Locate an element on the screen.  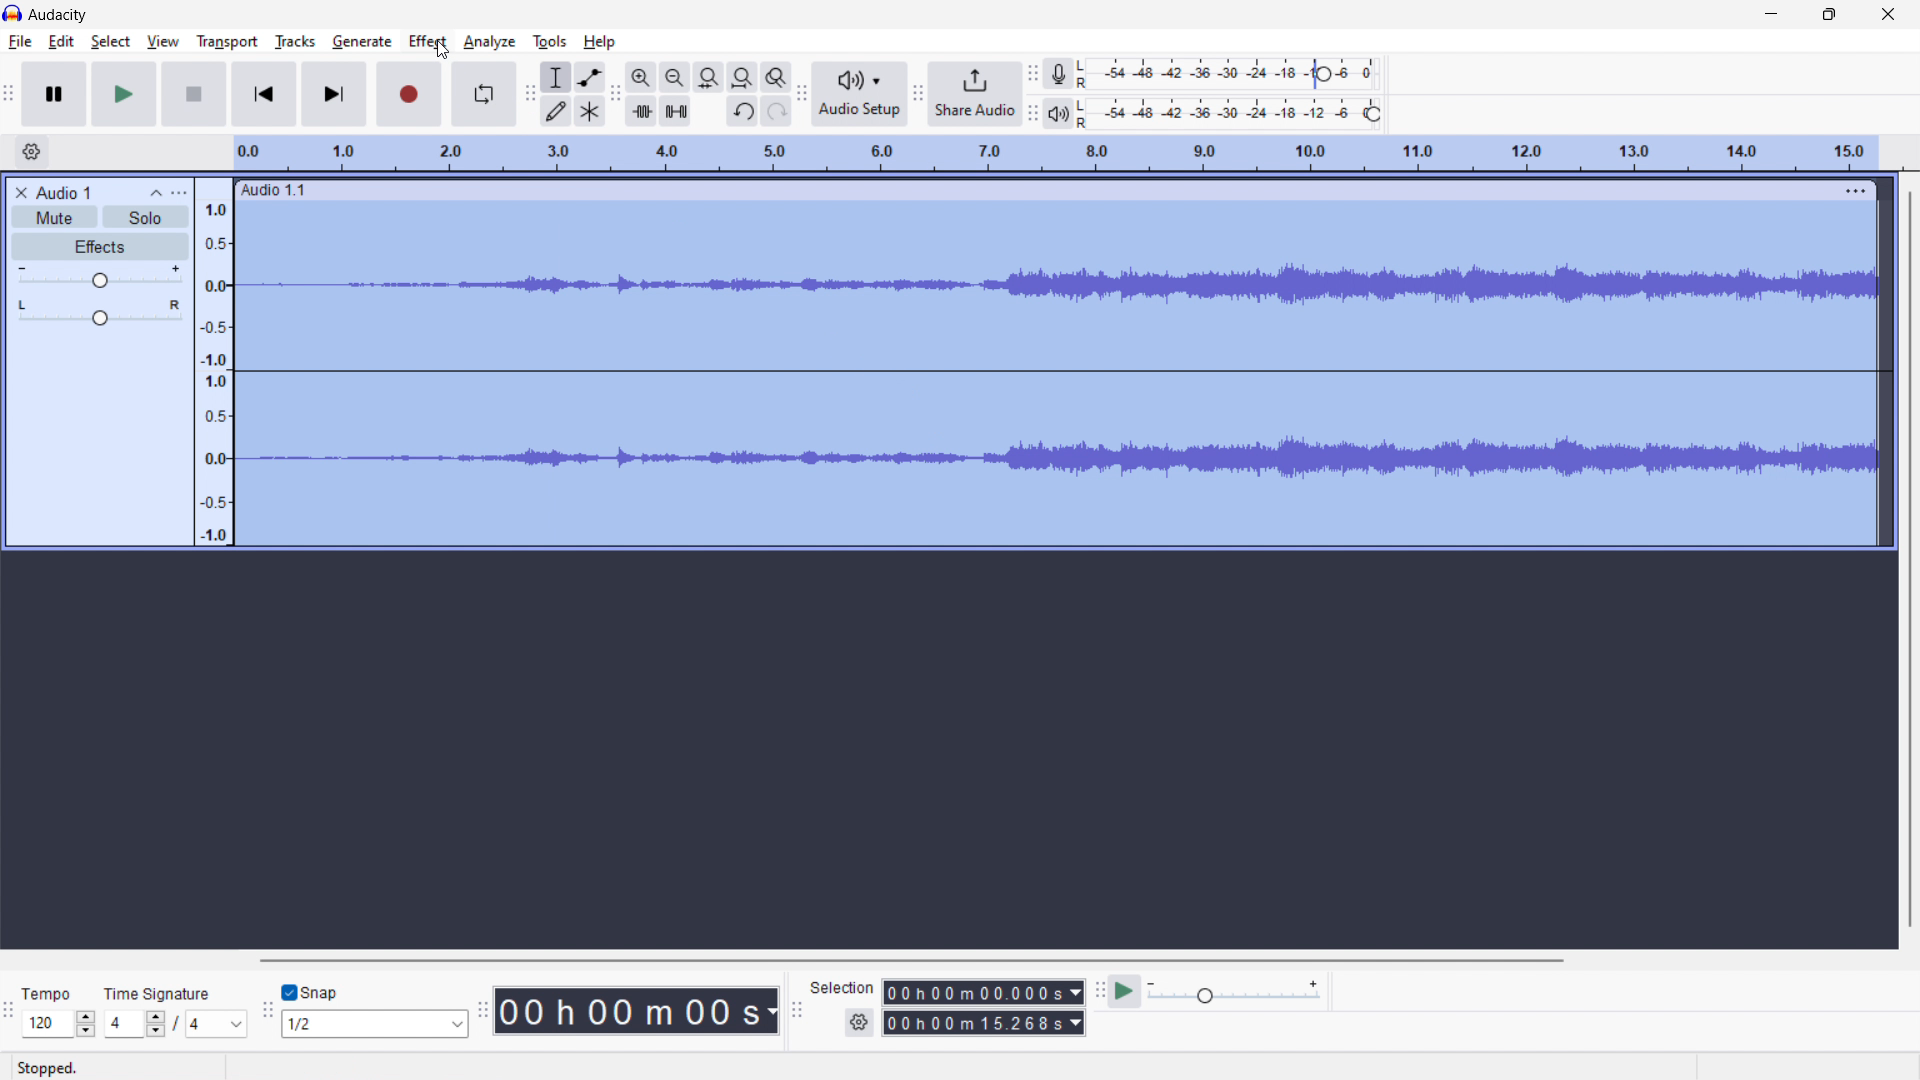
record meter is located at coordinates (1233, 73).